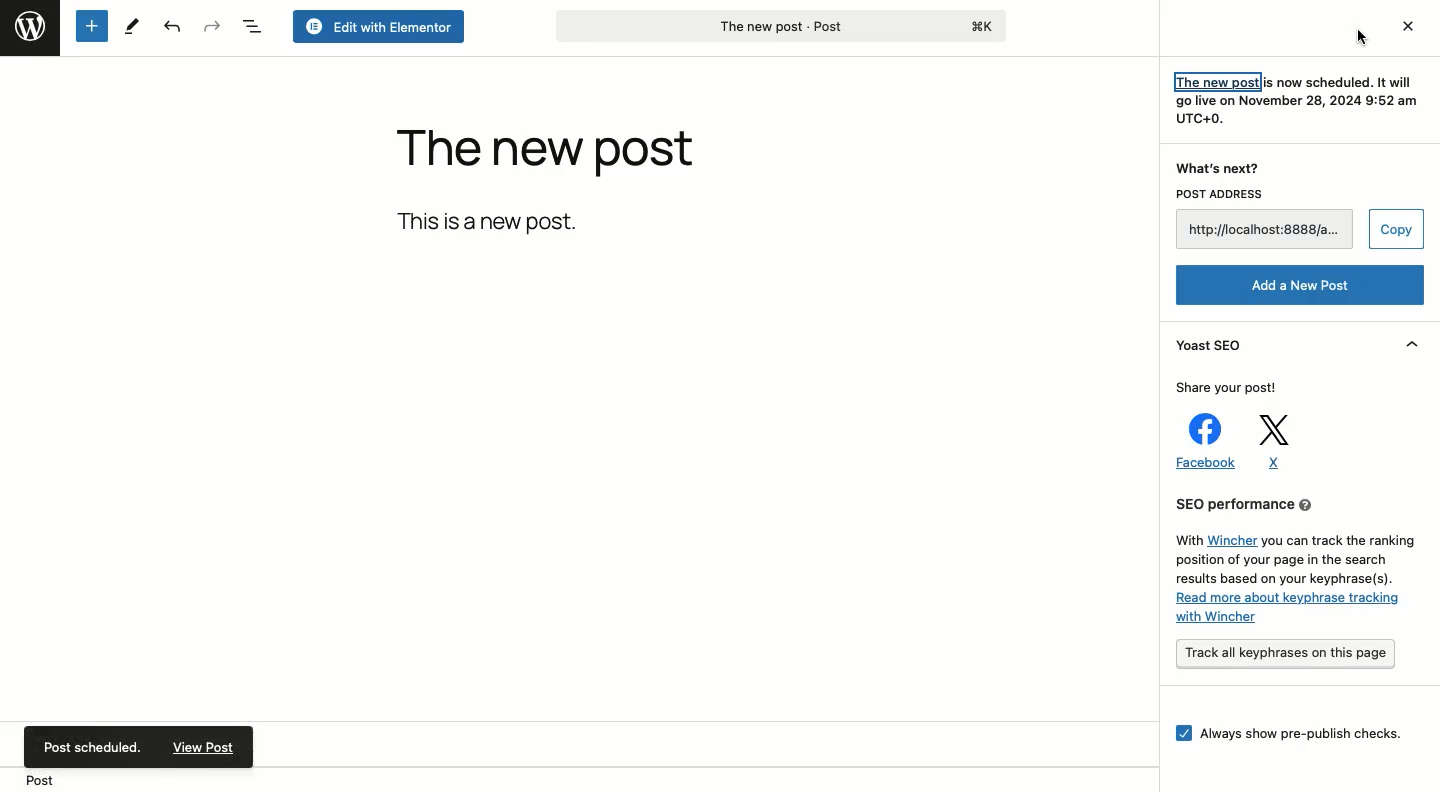 The image size is (1440, 792). I want to click on Track key phrases, so click(1289, 656).